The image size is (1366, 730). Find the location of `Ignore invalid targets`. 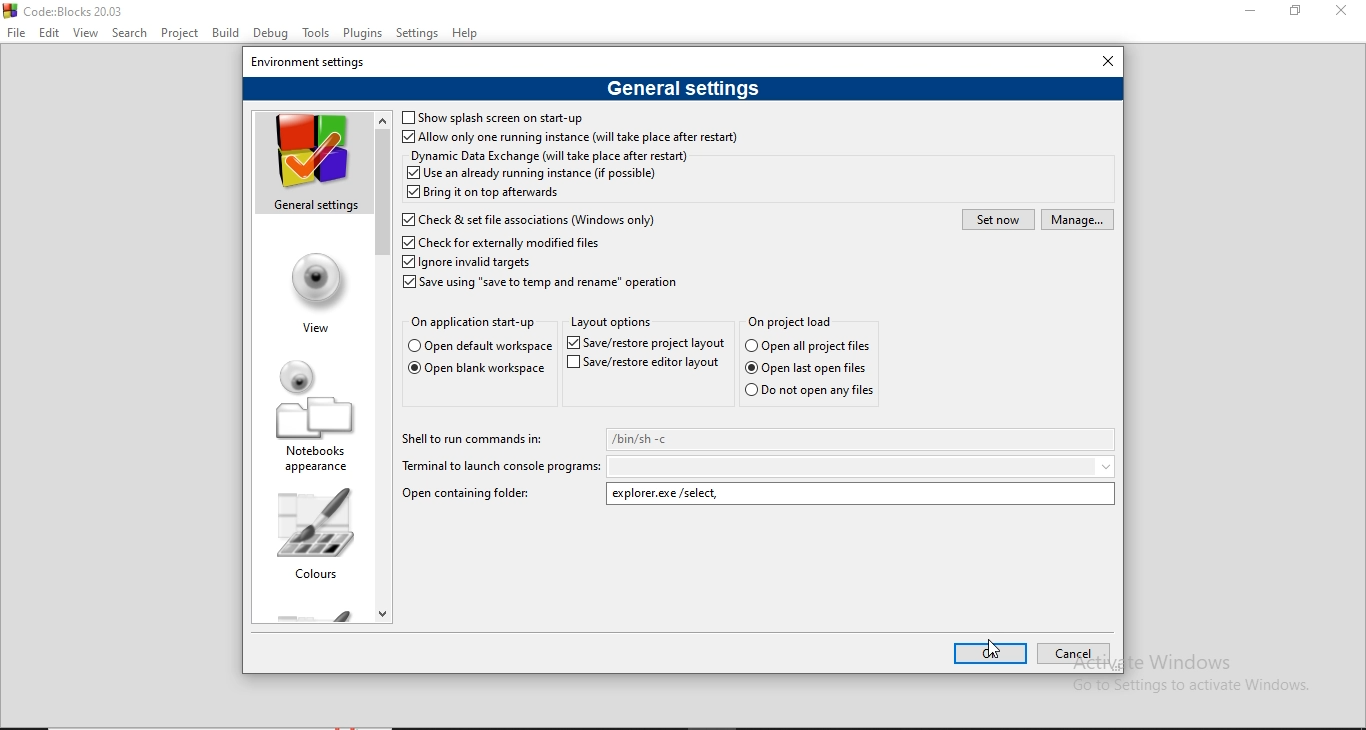

Ignore invalid targets is located at coordinates (467, 263).